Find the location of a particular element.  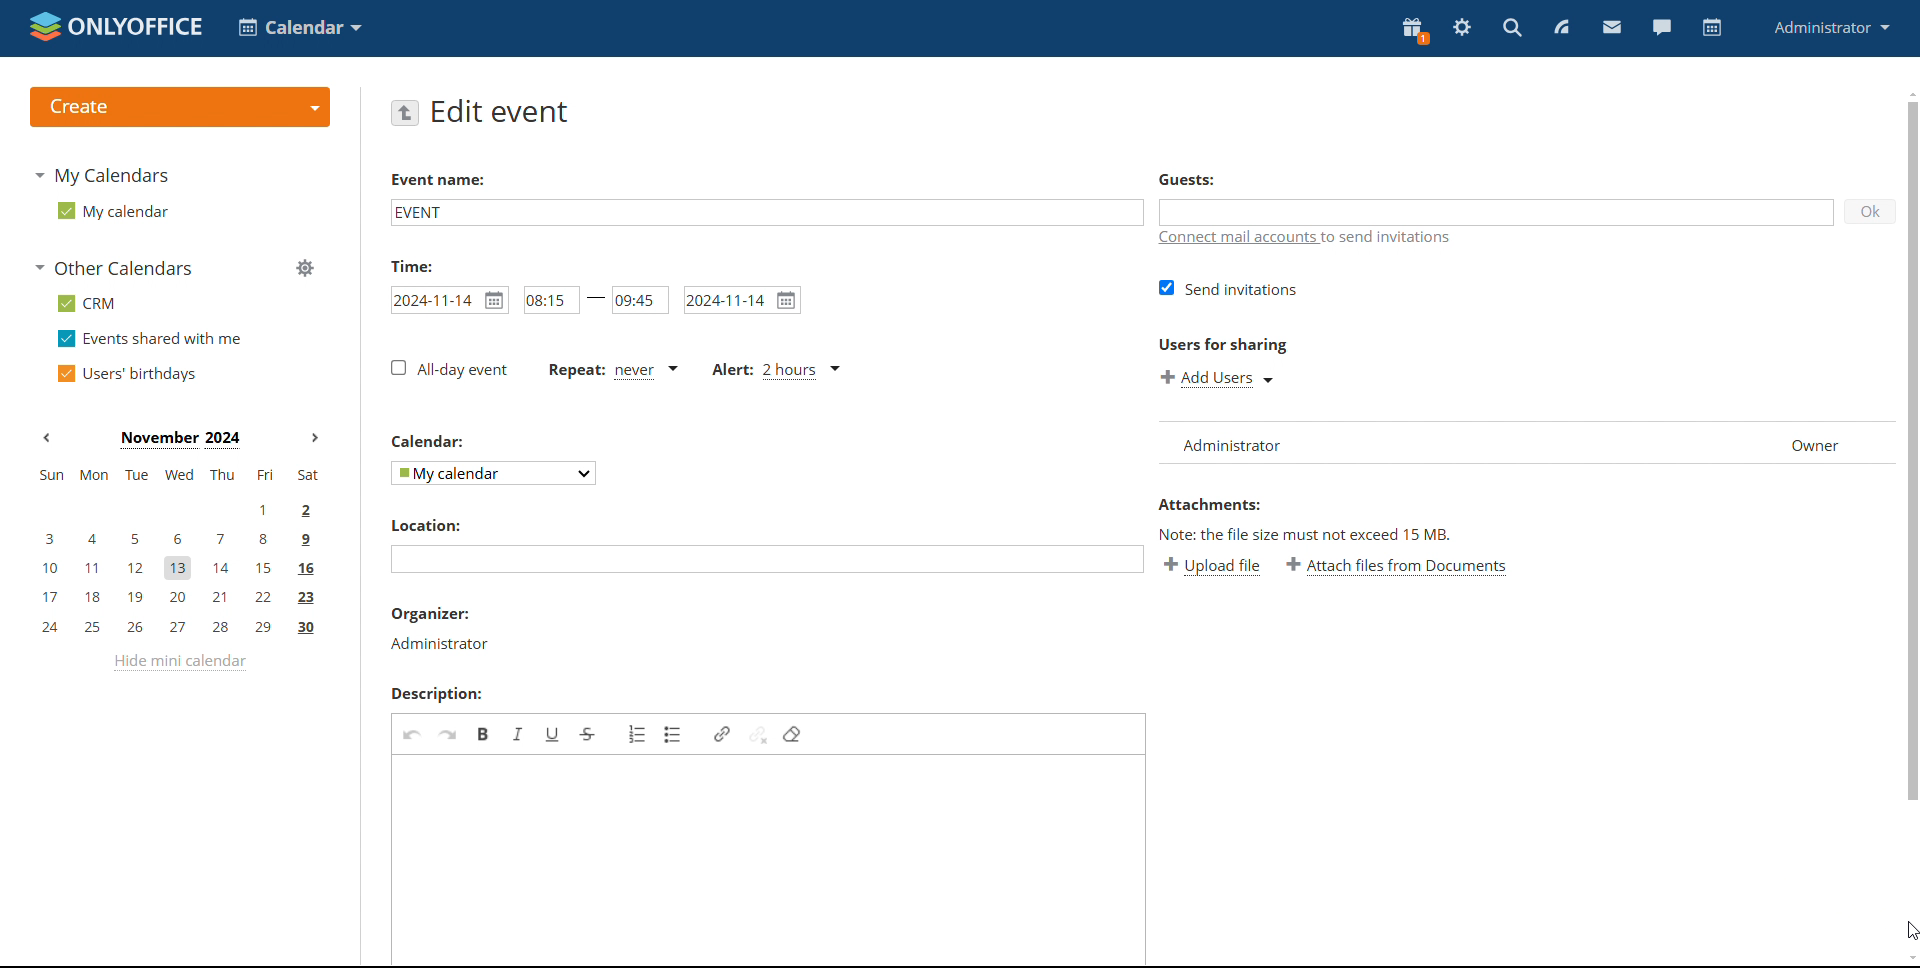

events shared with me is located at coordinates (148, 339).